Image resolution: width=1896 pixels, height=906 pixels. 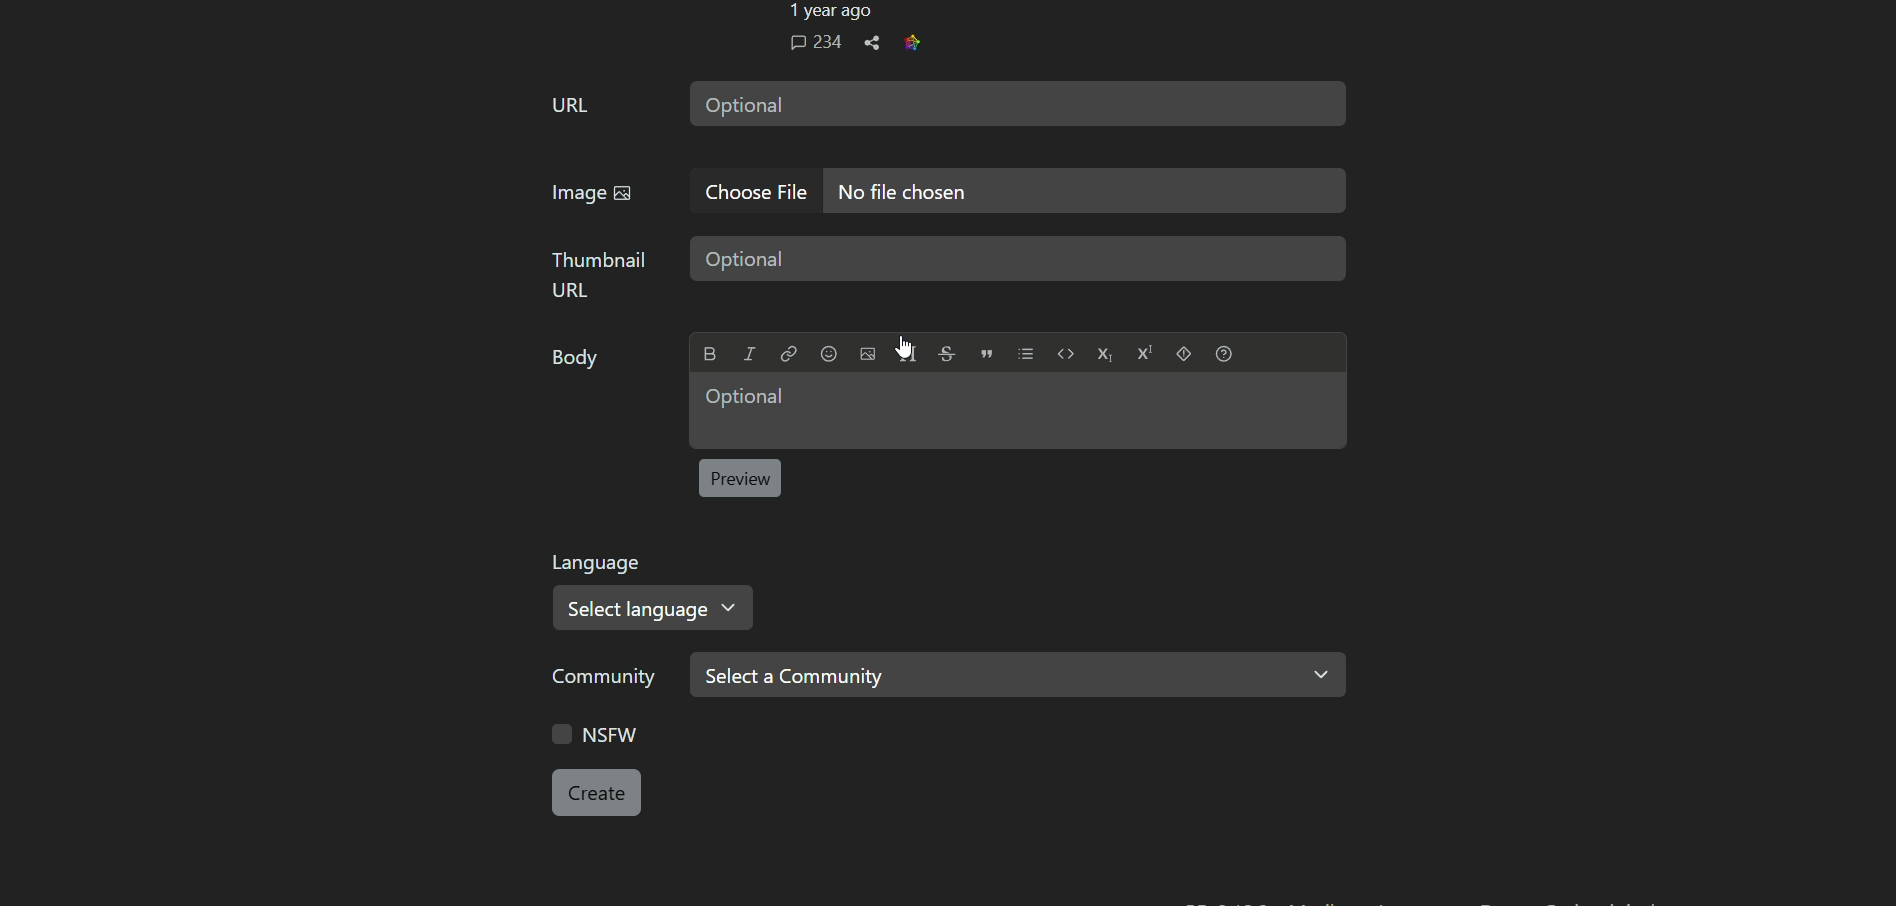 What do you see at coordinates (902, 347) in the screenshot?
I see `Cursor` at bounding box center [902, 347].